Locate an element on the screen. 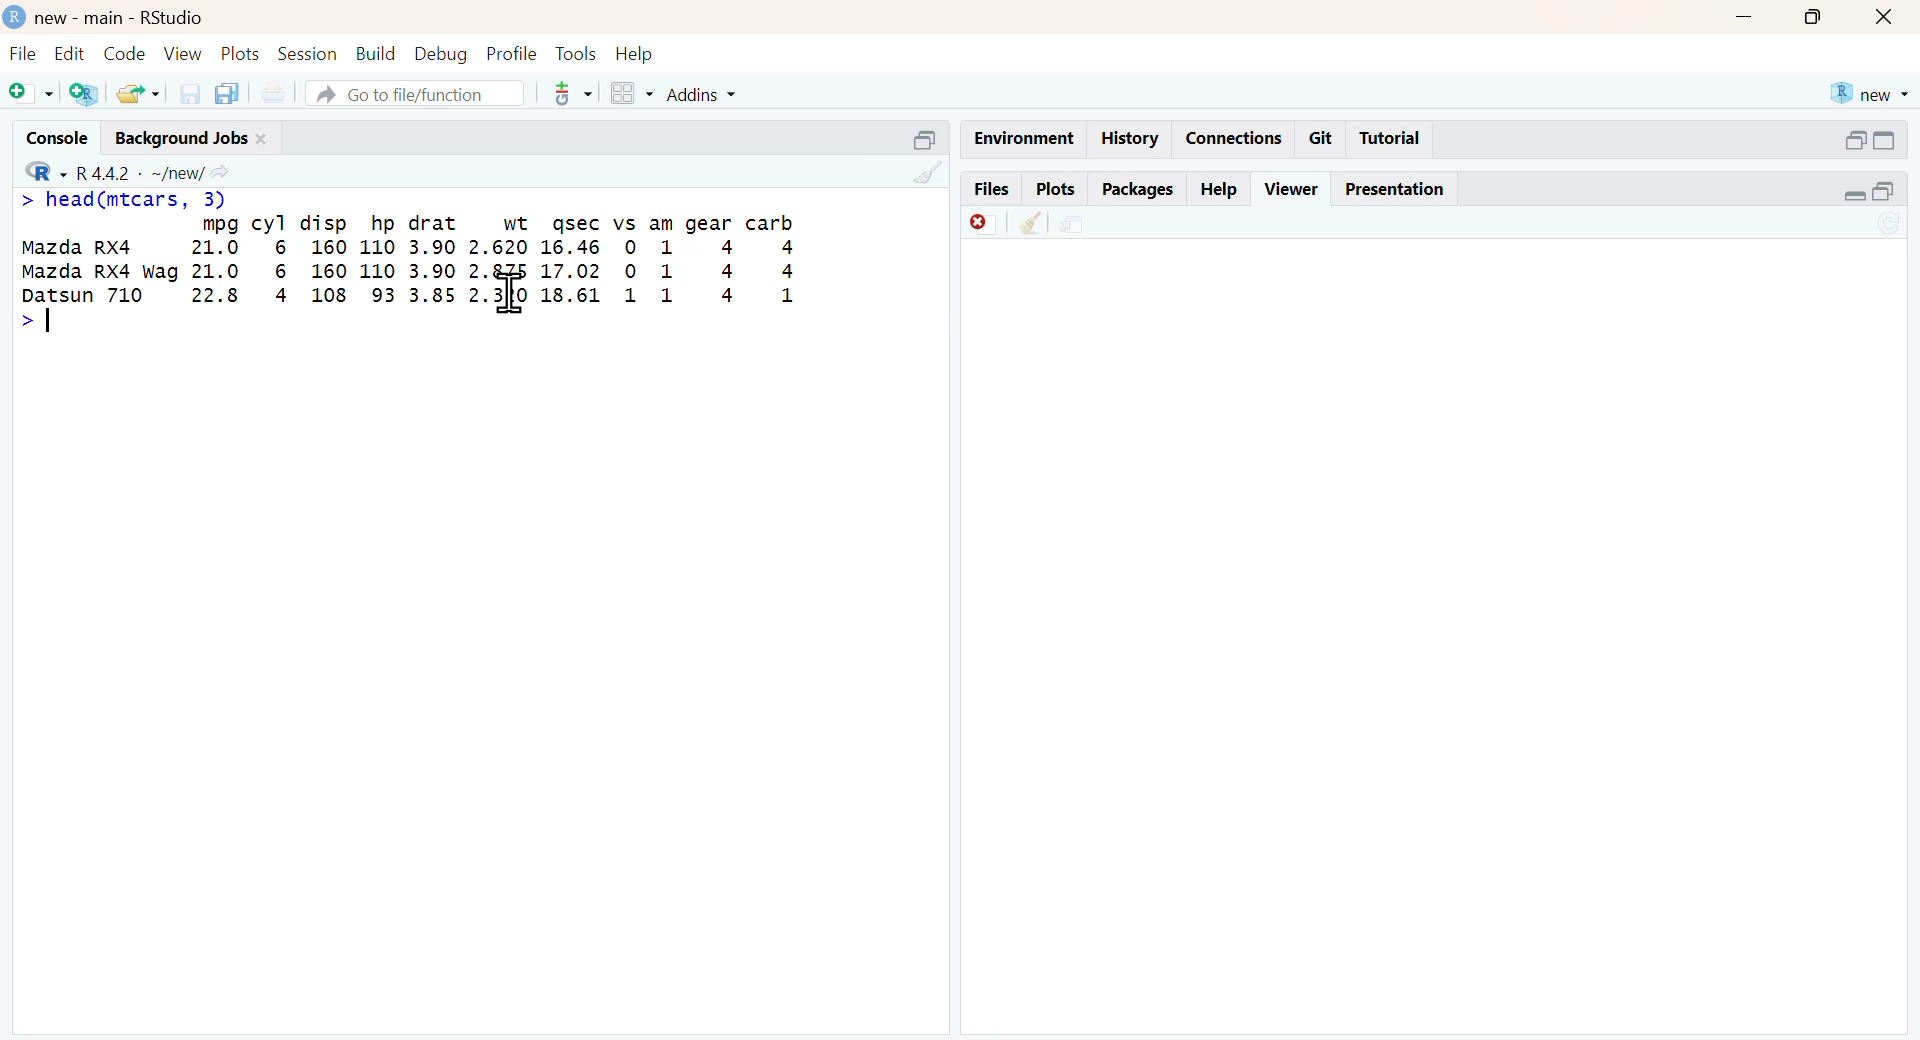 The width and height of the screenshot is (1920, 1040). maximize is located at coordinates (1814, 18).